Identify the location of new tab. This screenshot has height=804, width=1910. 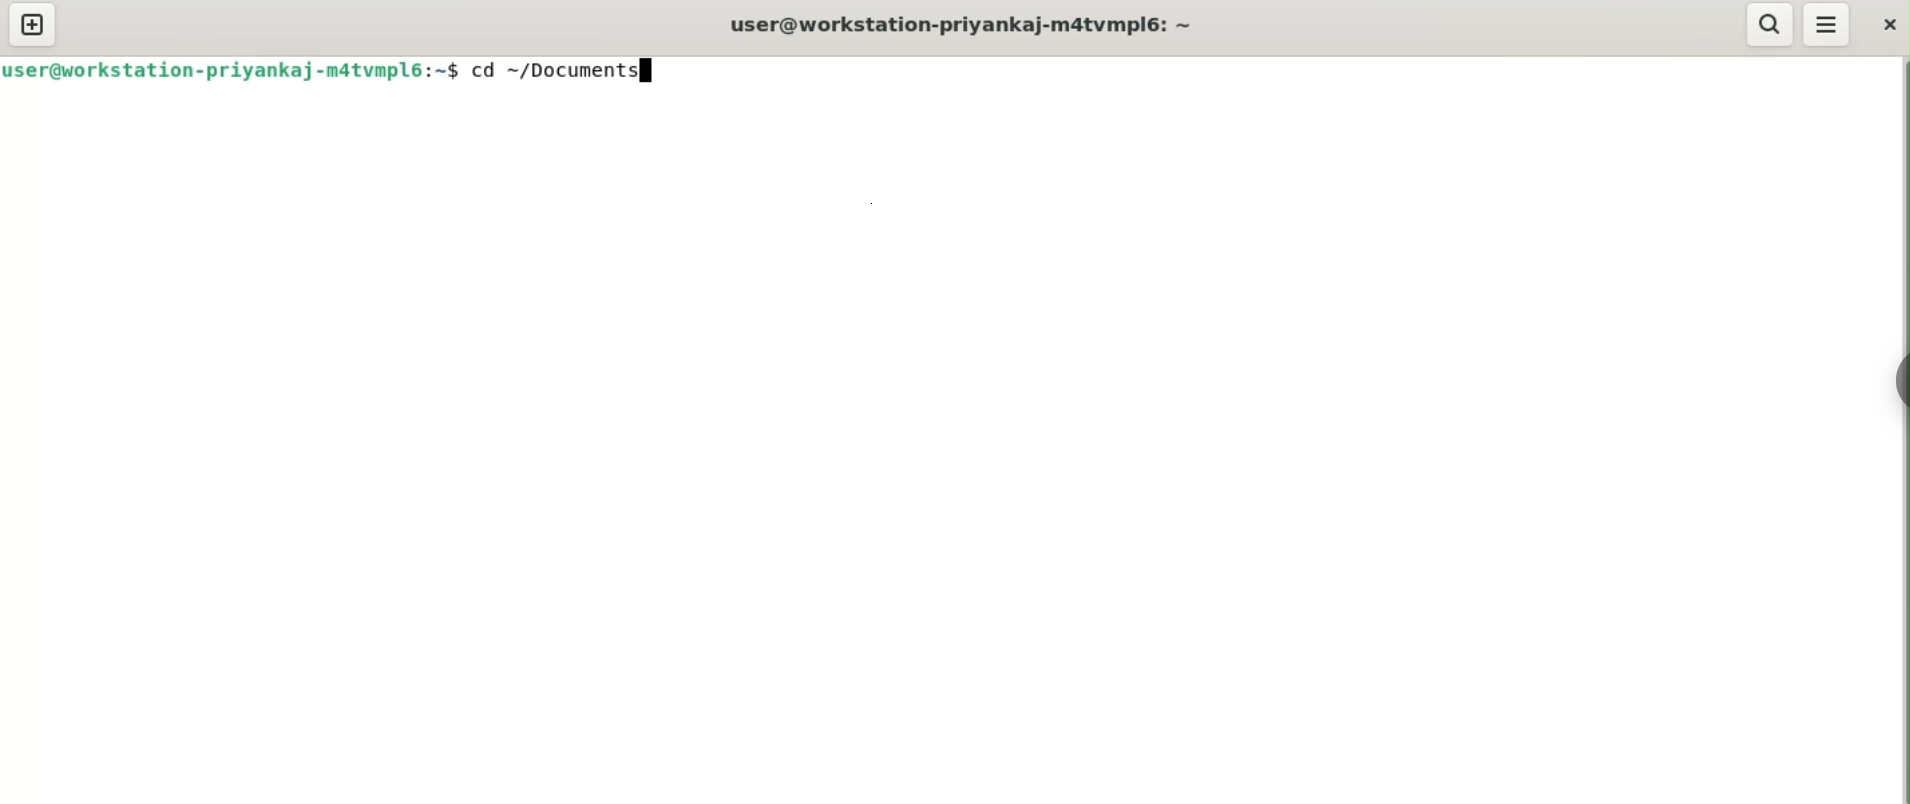
(33, 26).